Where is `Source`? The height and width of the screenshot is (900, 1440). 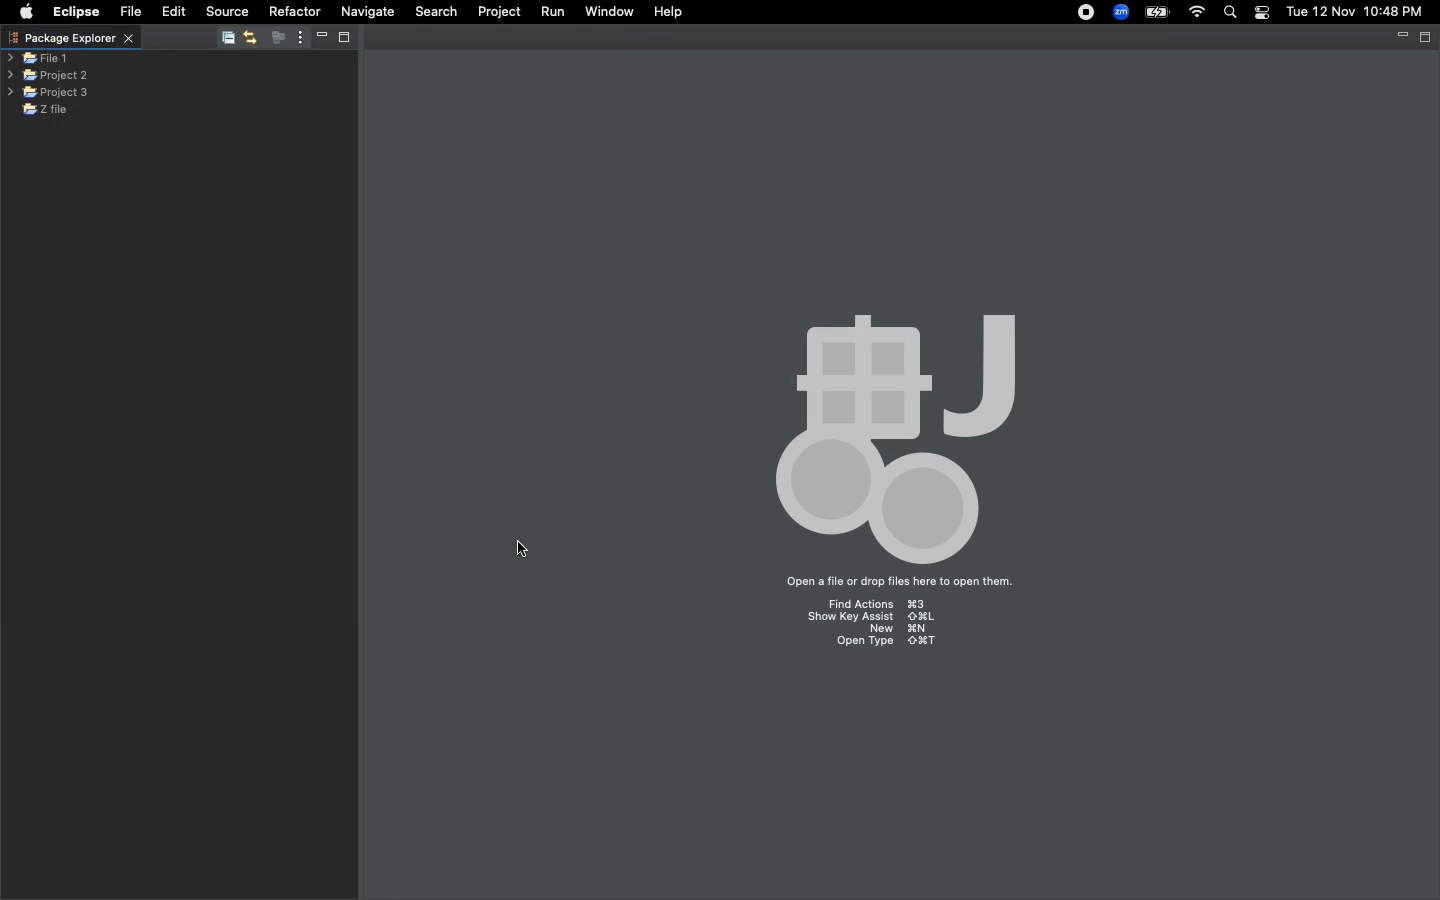 Source is located at coordinates (224, 12).